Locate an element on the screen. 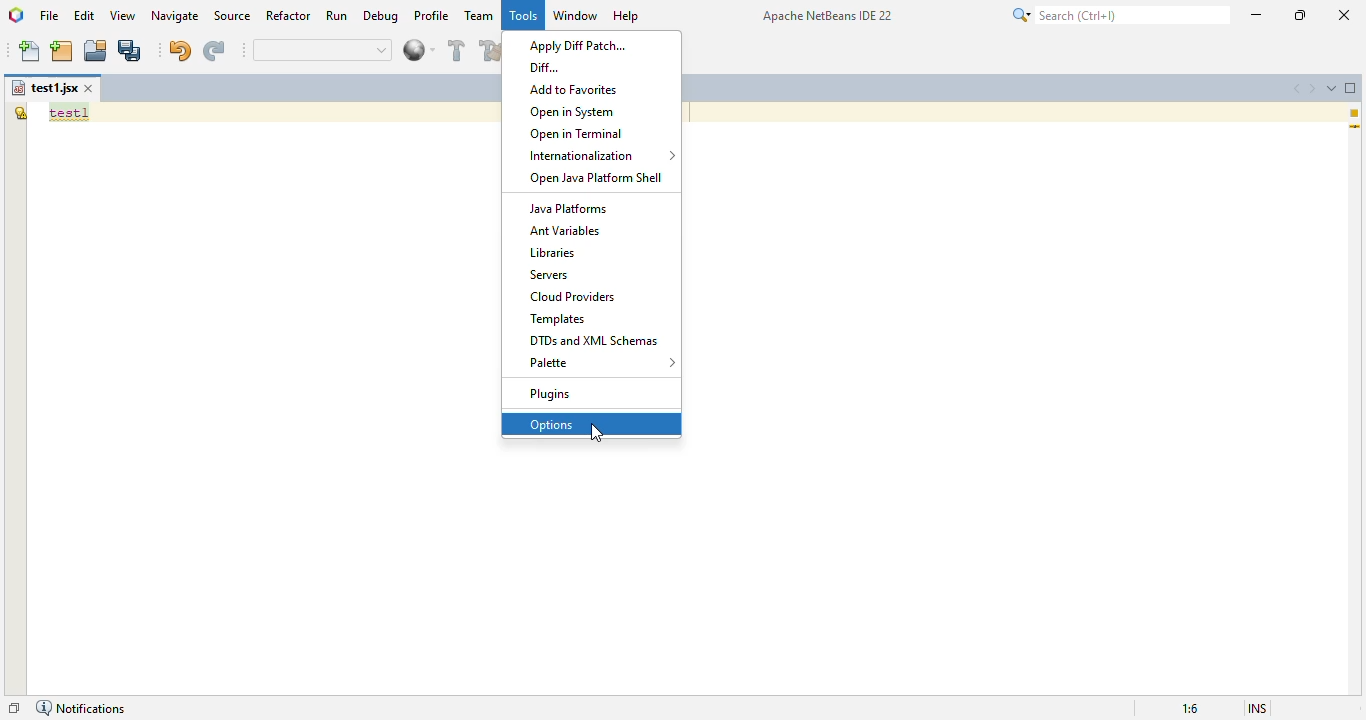  close window is located at coordinates (90, 88).